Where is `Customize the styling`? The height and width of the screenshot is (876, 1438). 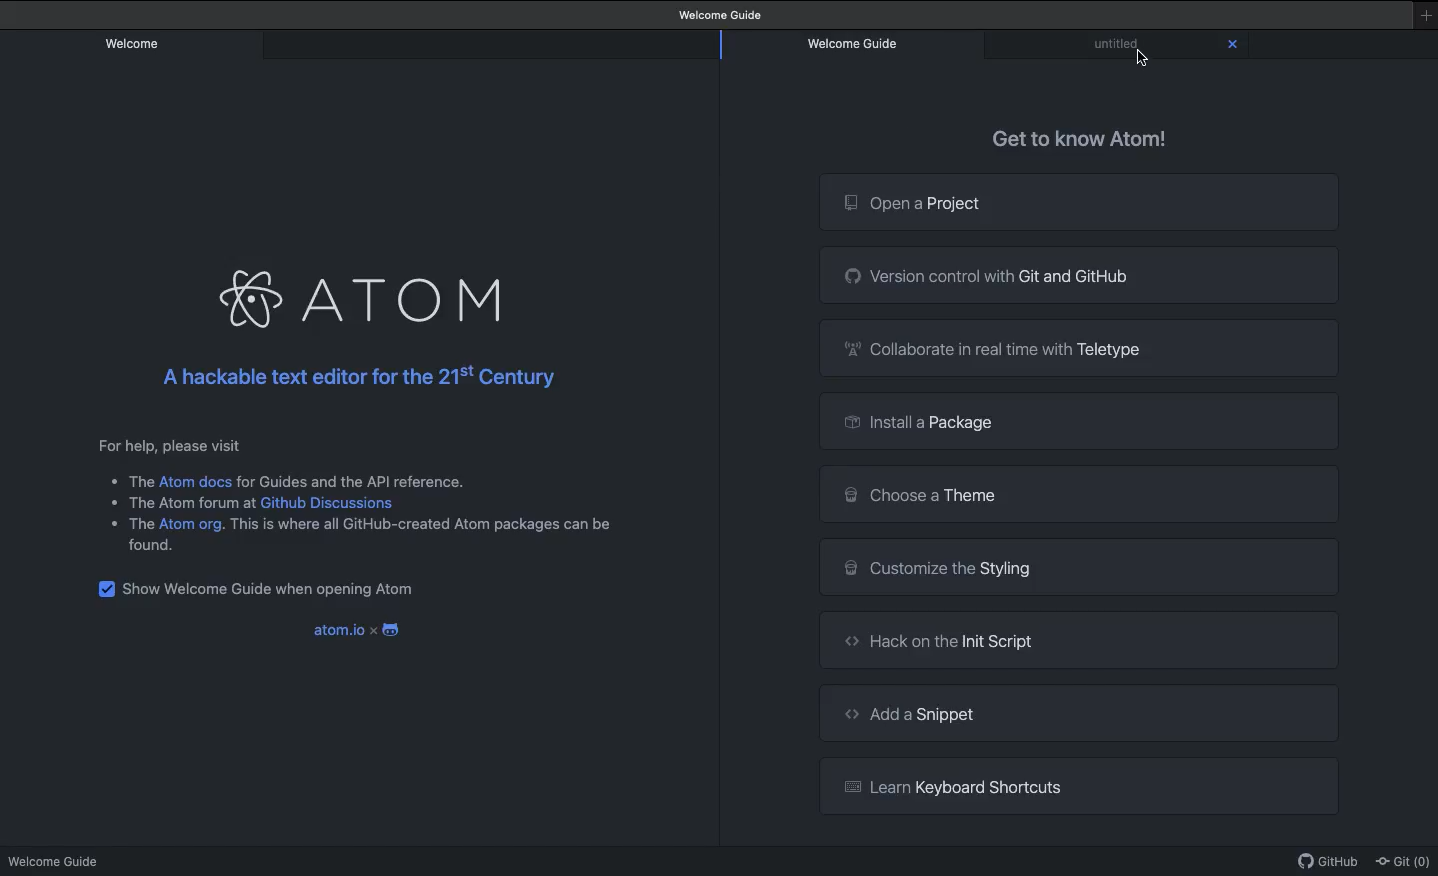 Customize the styling is located at coordinates (1079, 567).